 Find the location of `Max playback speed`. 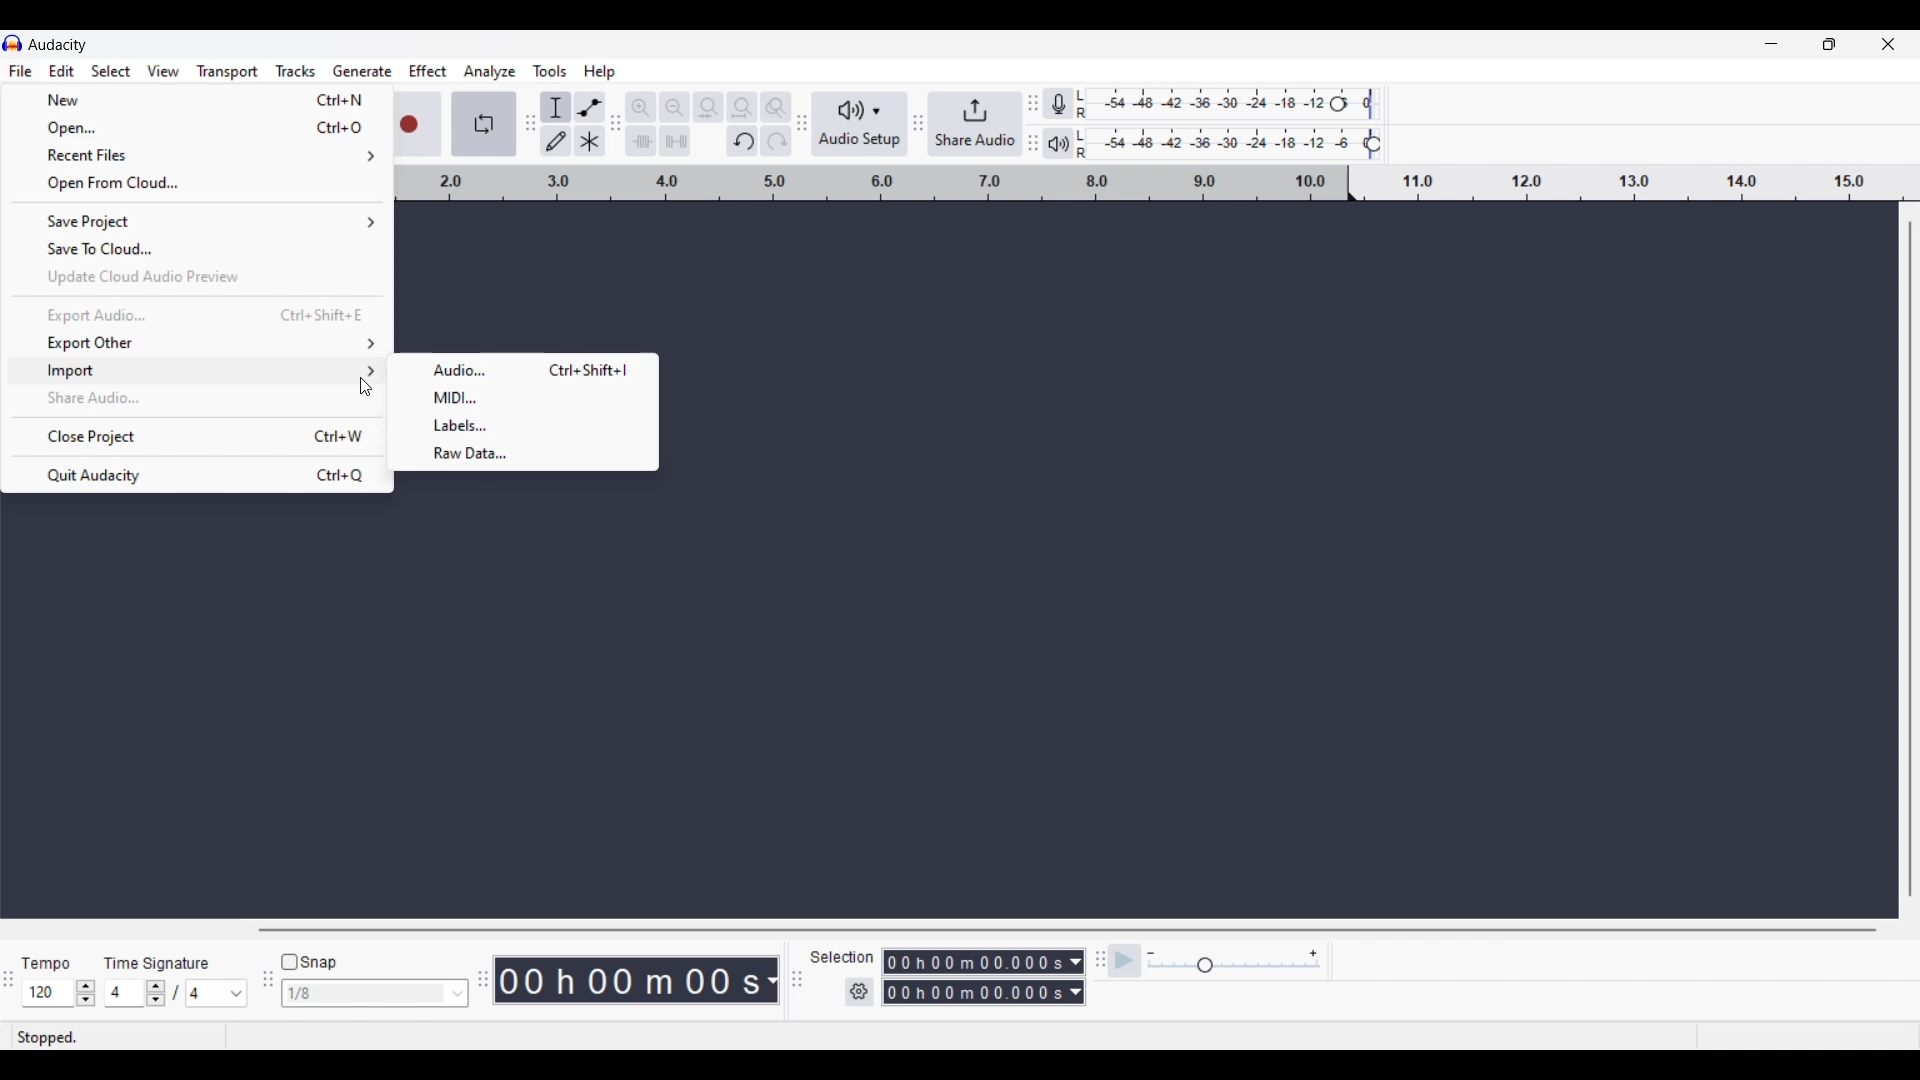

Max playback speed is located at coordinates (1313, 954).